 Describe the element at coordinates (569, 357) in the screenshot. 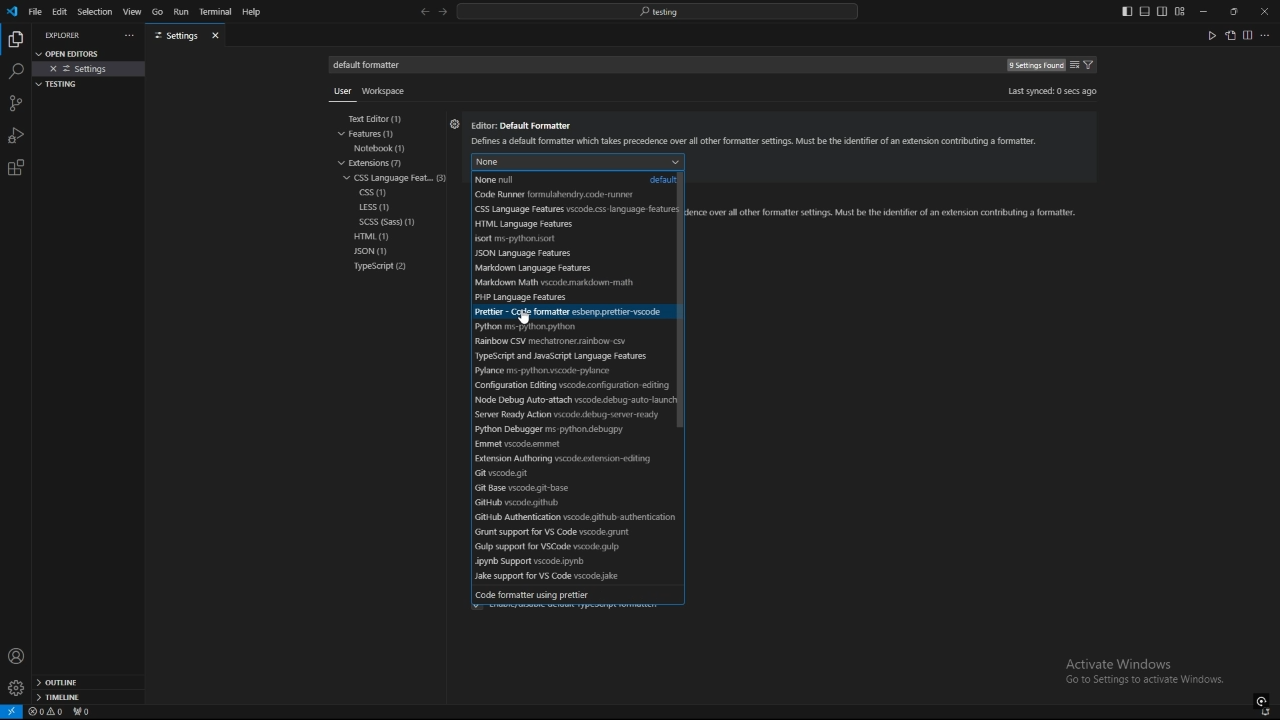

I see `typescript and javascript` at that location.